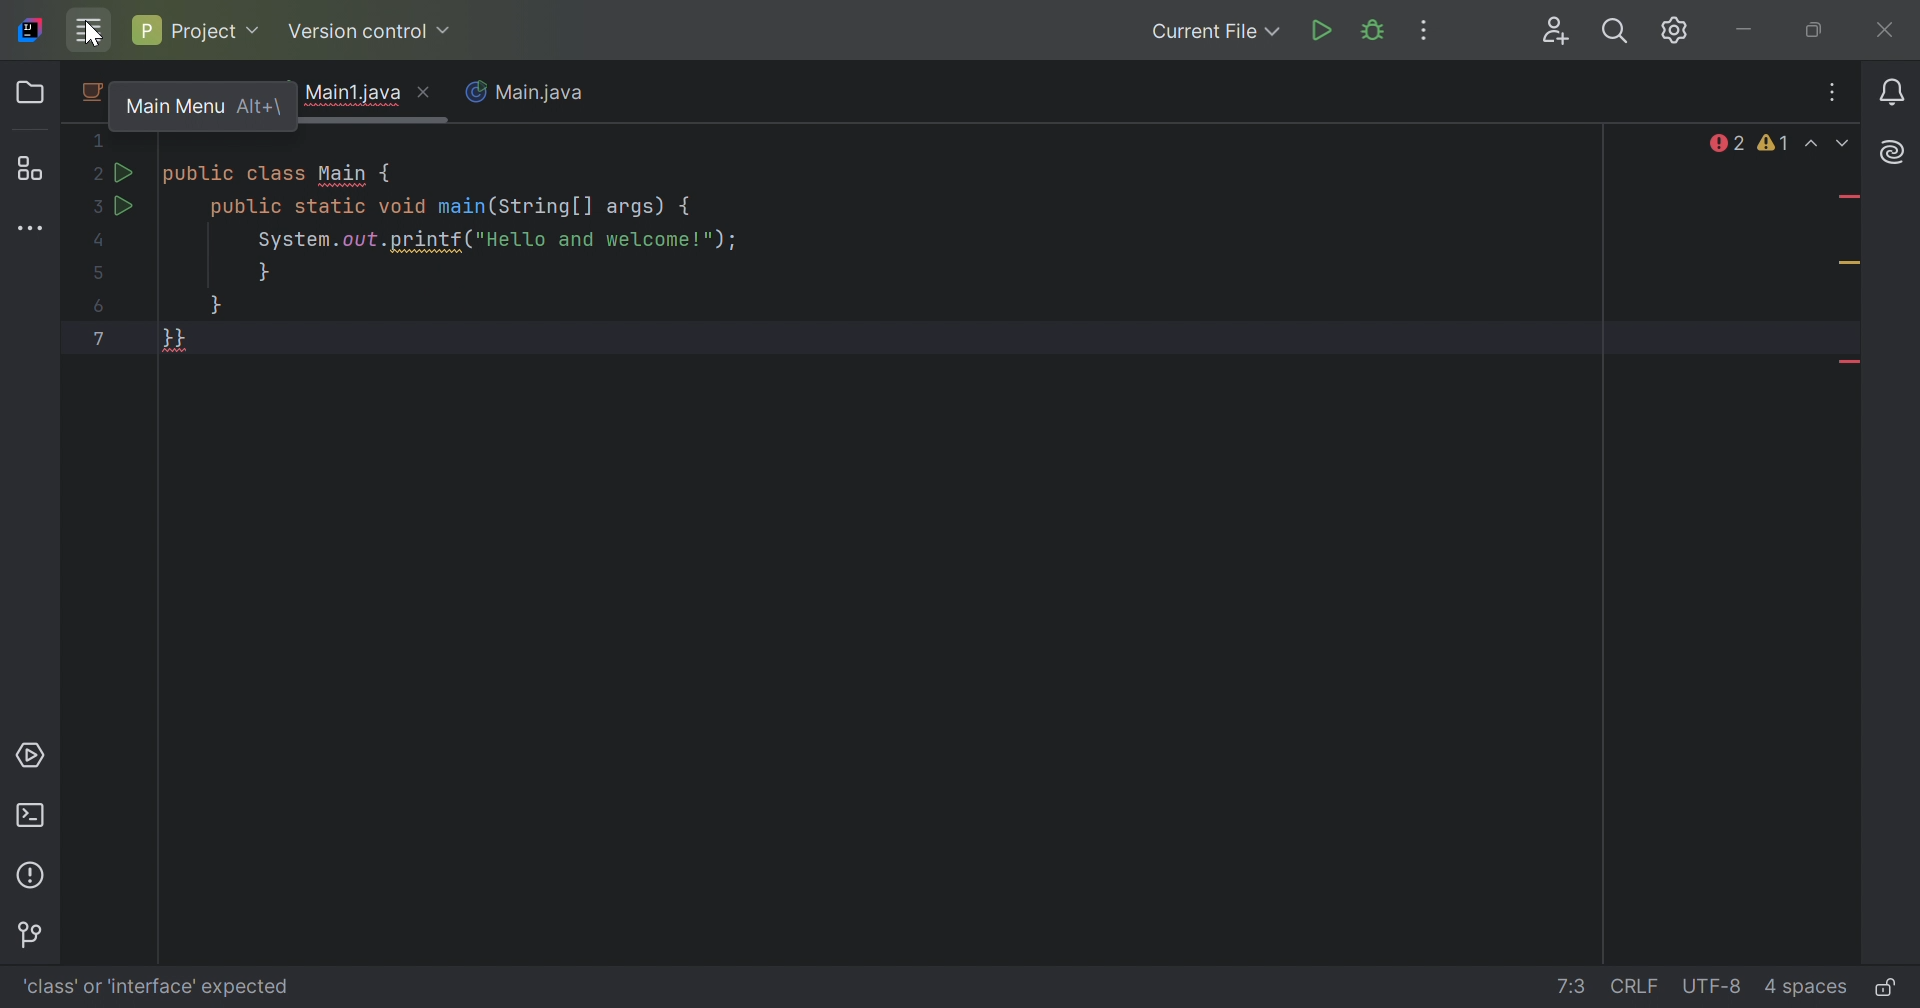  Describe the element at coordinates (1813, 143) in the screenshot. I see `Previous Highlighted Error` at that location.